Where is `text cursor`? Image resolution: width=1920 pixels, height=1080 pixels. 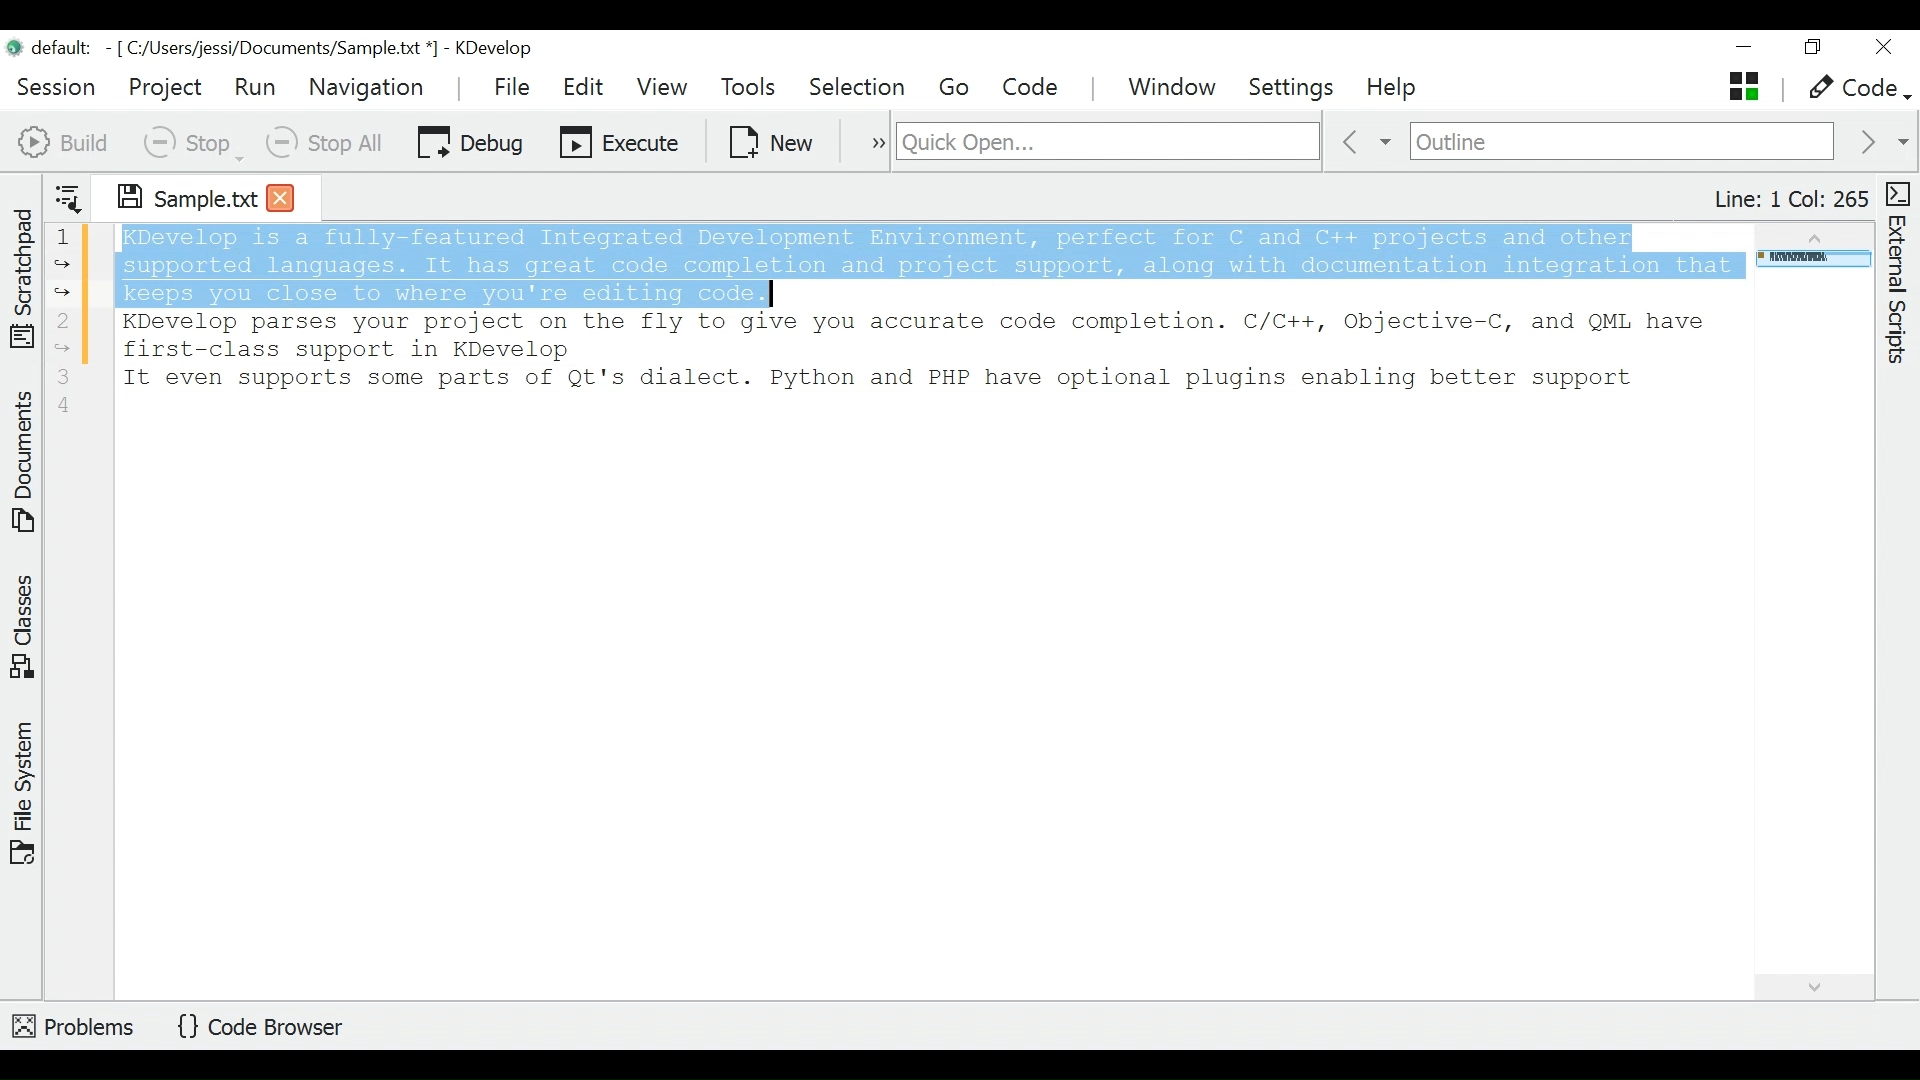 text cursor is located at coordinates (766, 295).